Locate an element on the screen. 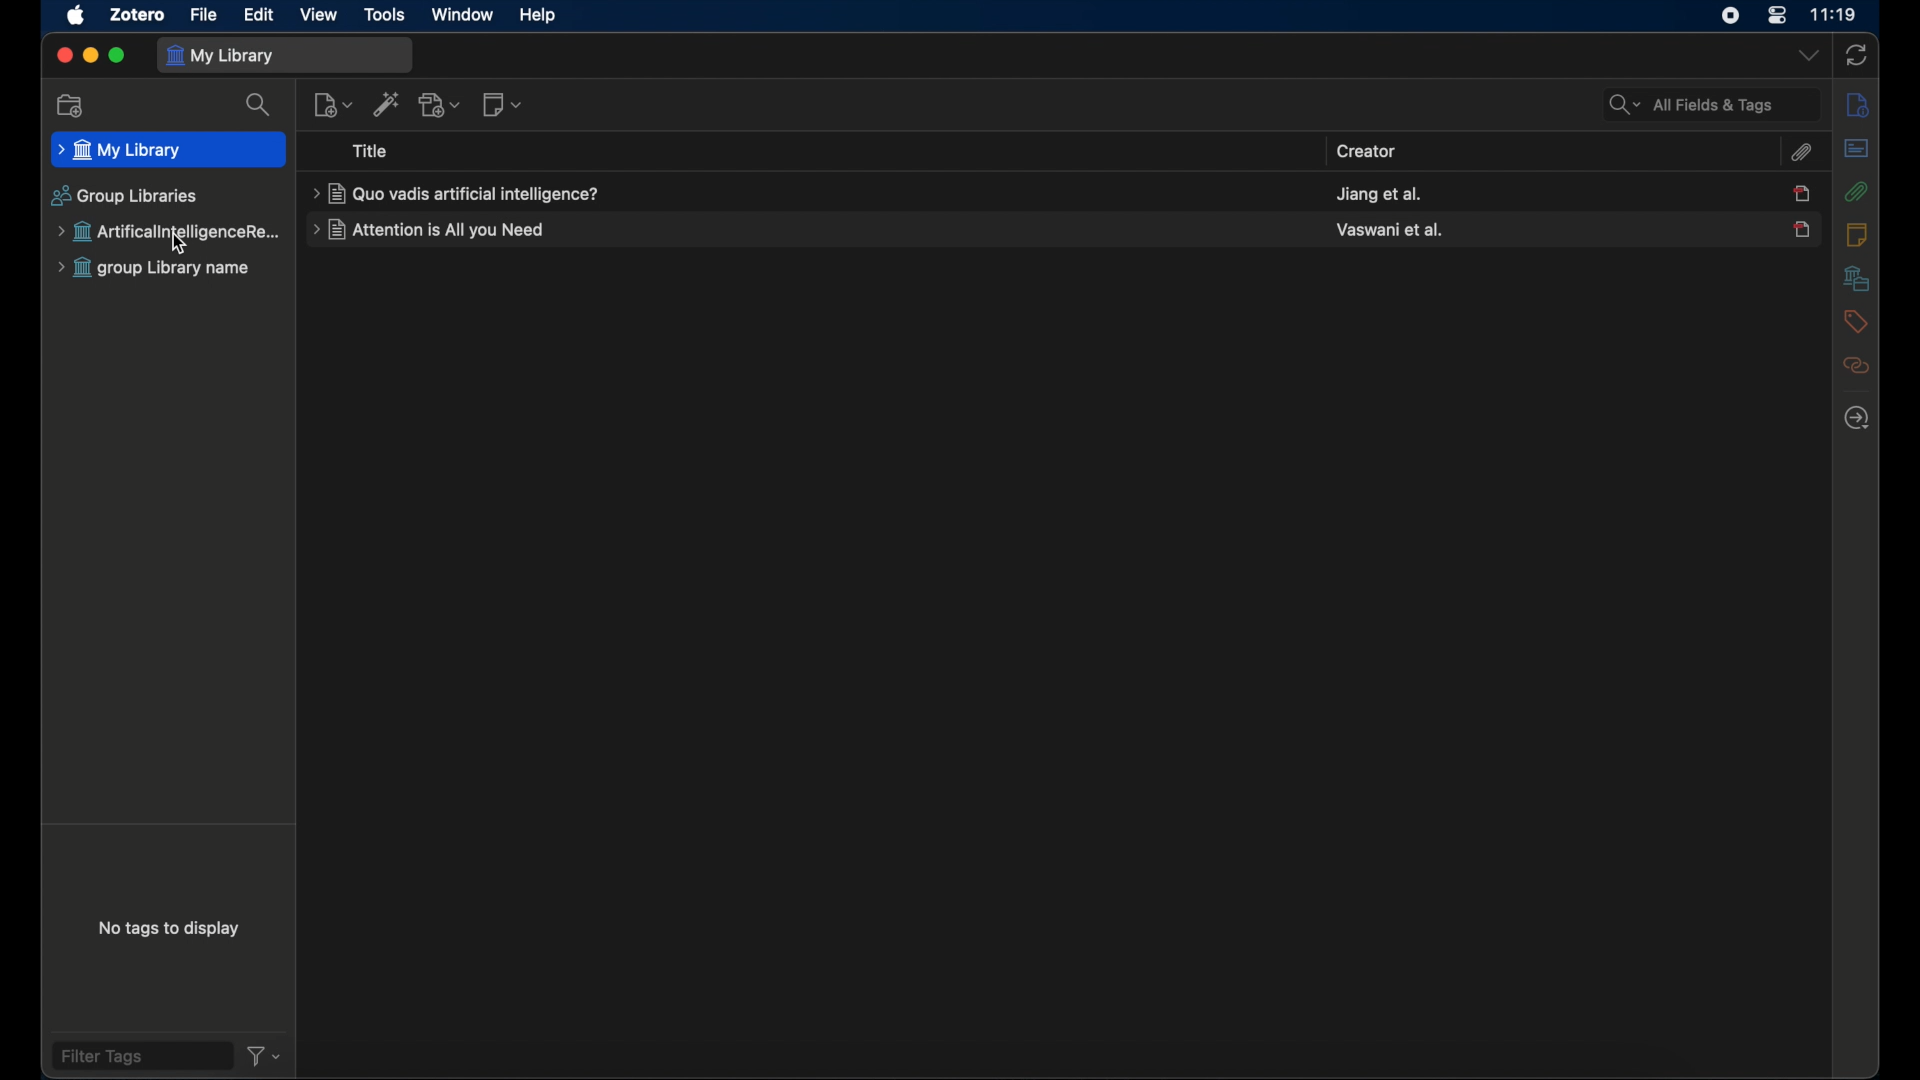 Image resolution: width=1920 pixels, height=1080 pixels. group libraries is located at coordinates (123, 196).